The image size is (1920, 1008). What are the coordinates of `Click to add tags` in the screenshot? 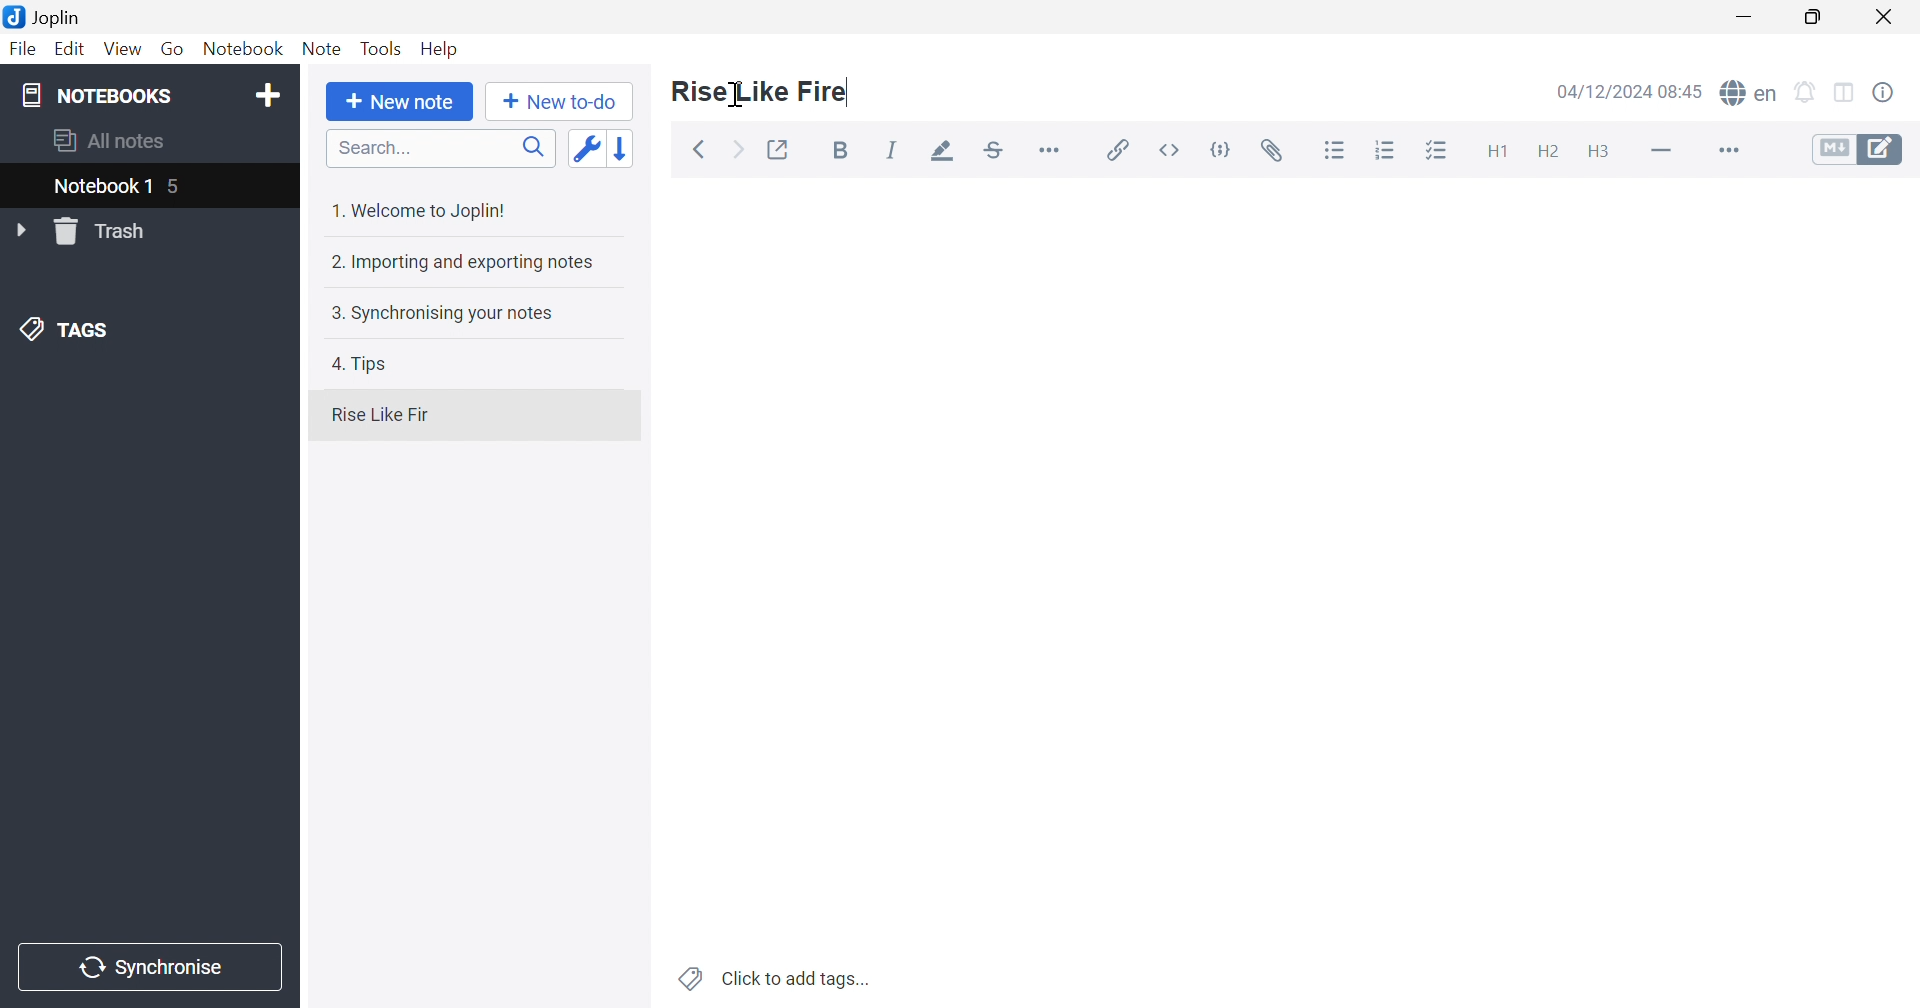 It's located at (769, 977).